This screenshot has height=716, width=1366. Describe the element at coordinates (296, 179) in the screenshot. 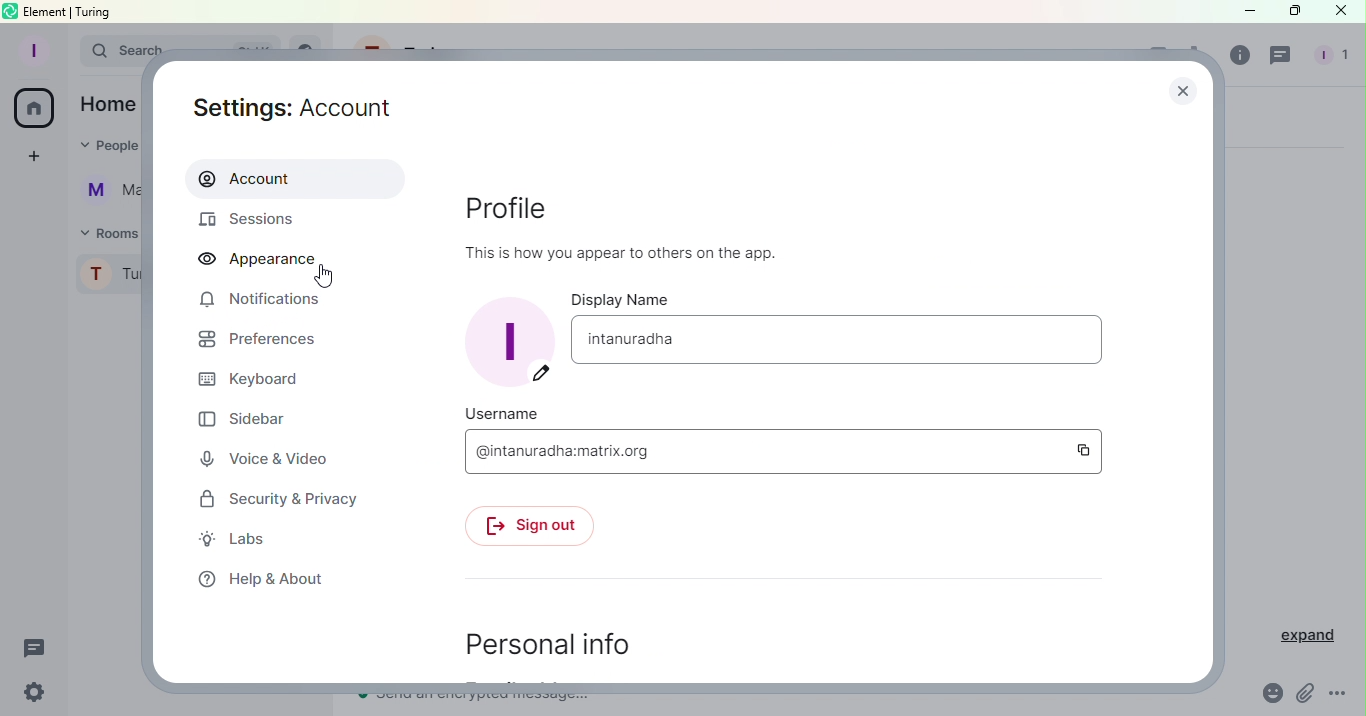

I see `Account` at that location.